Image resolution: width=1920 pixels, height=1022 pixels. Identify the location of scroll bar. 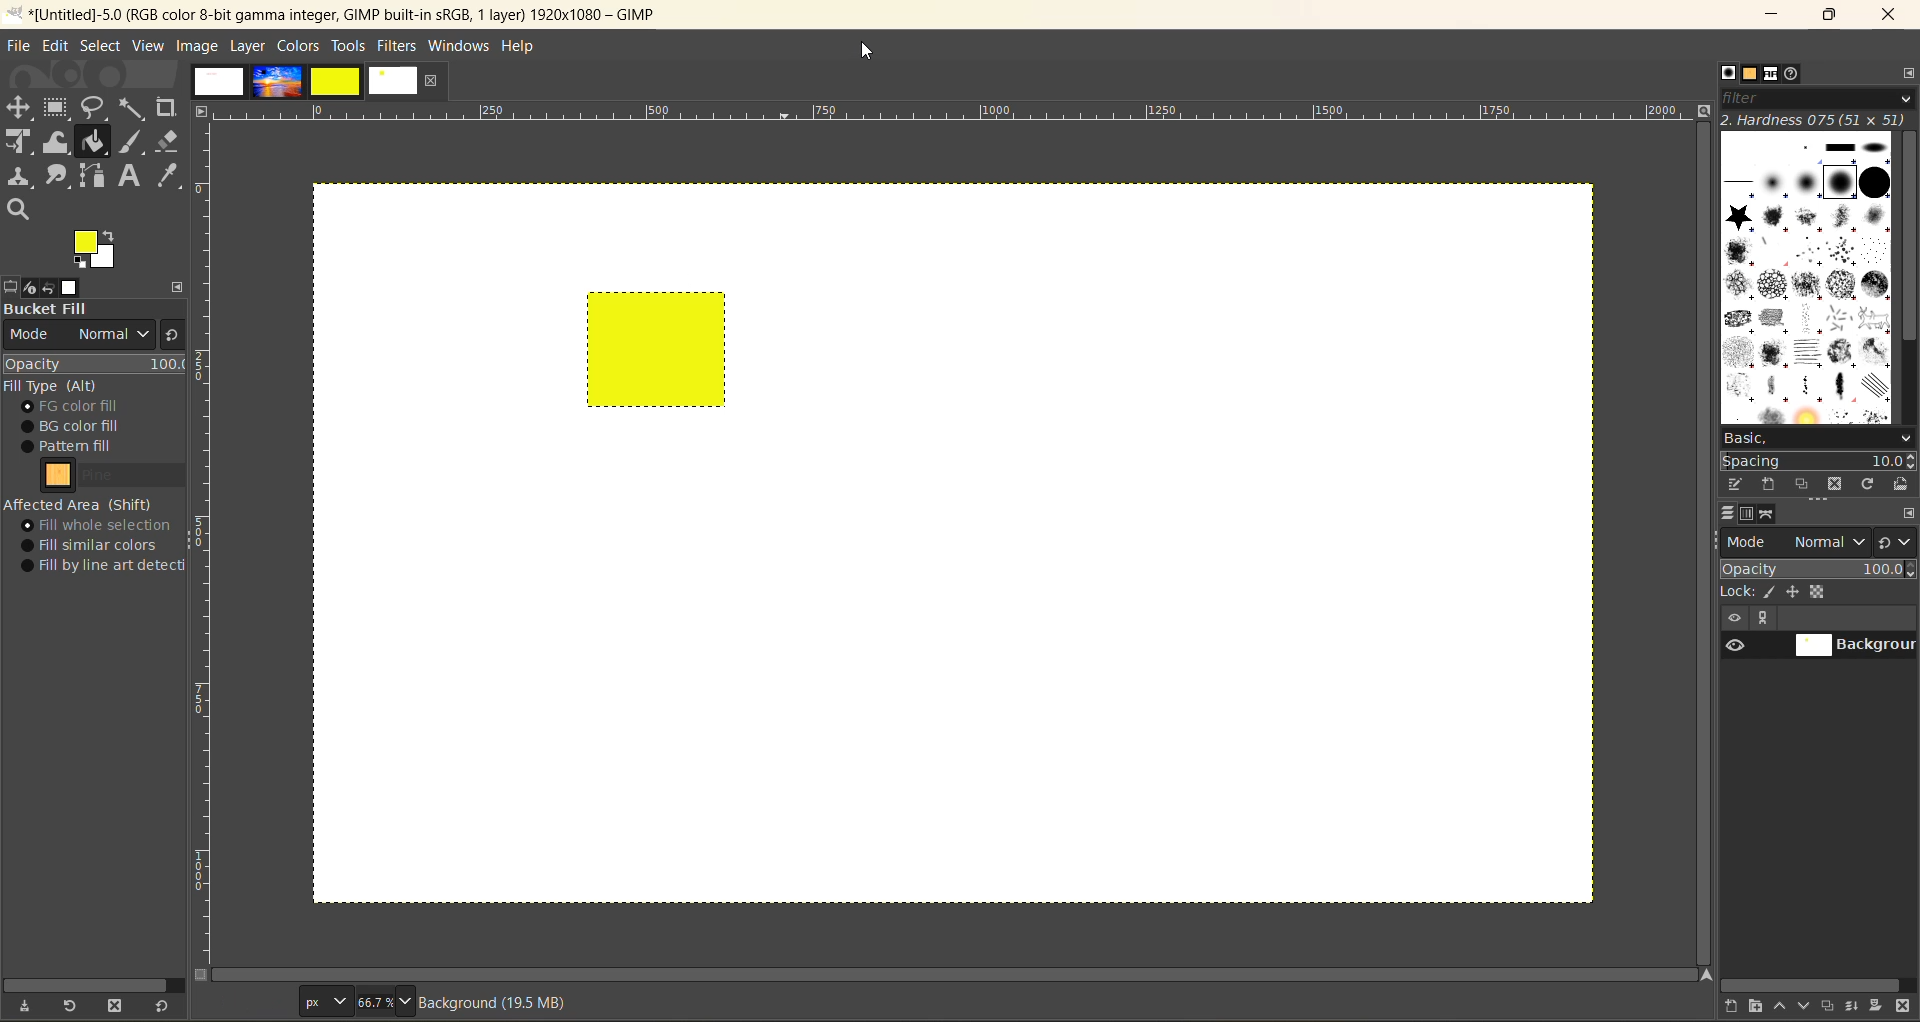
(959, 975).